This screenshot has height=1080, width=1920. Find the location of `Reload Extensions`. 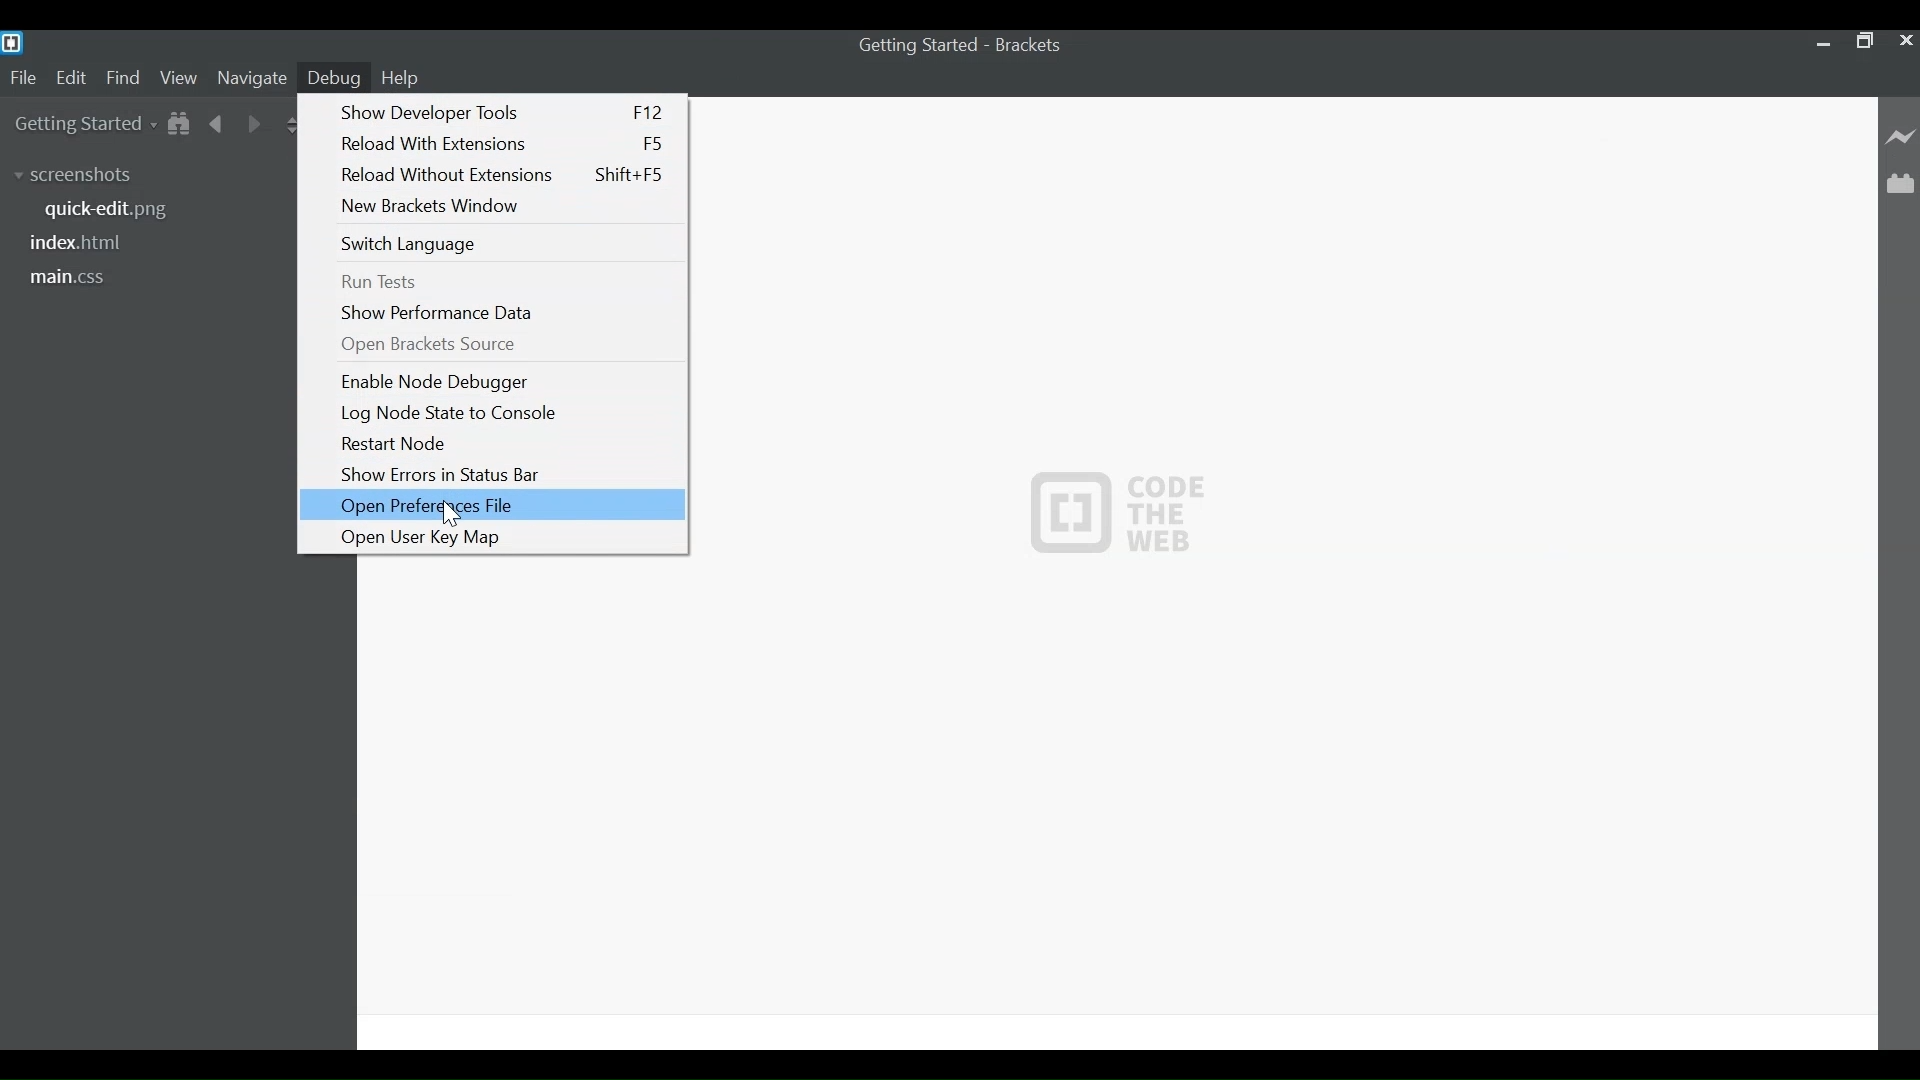

Reload Extensions is located at coordinates (502, 143).